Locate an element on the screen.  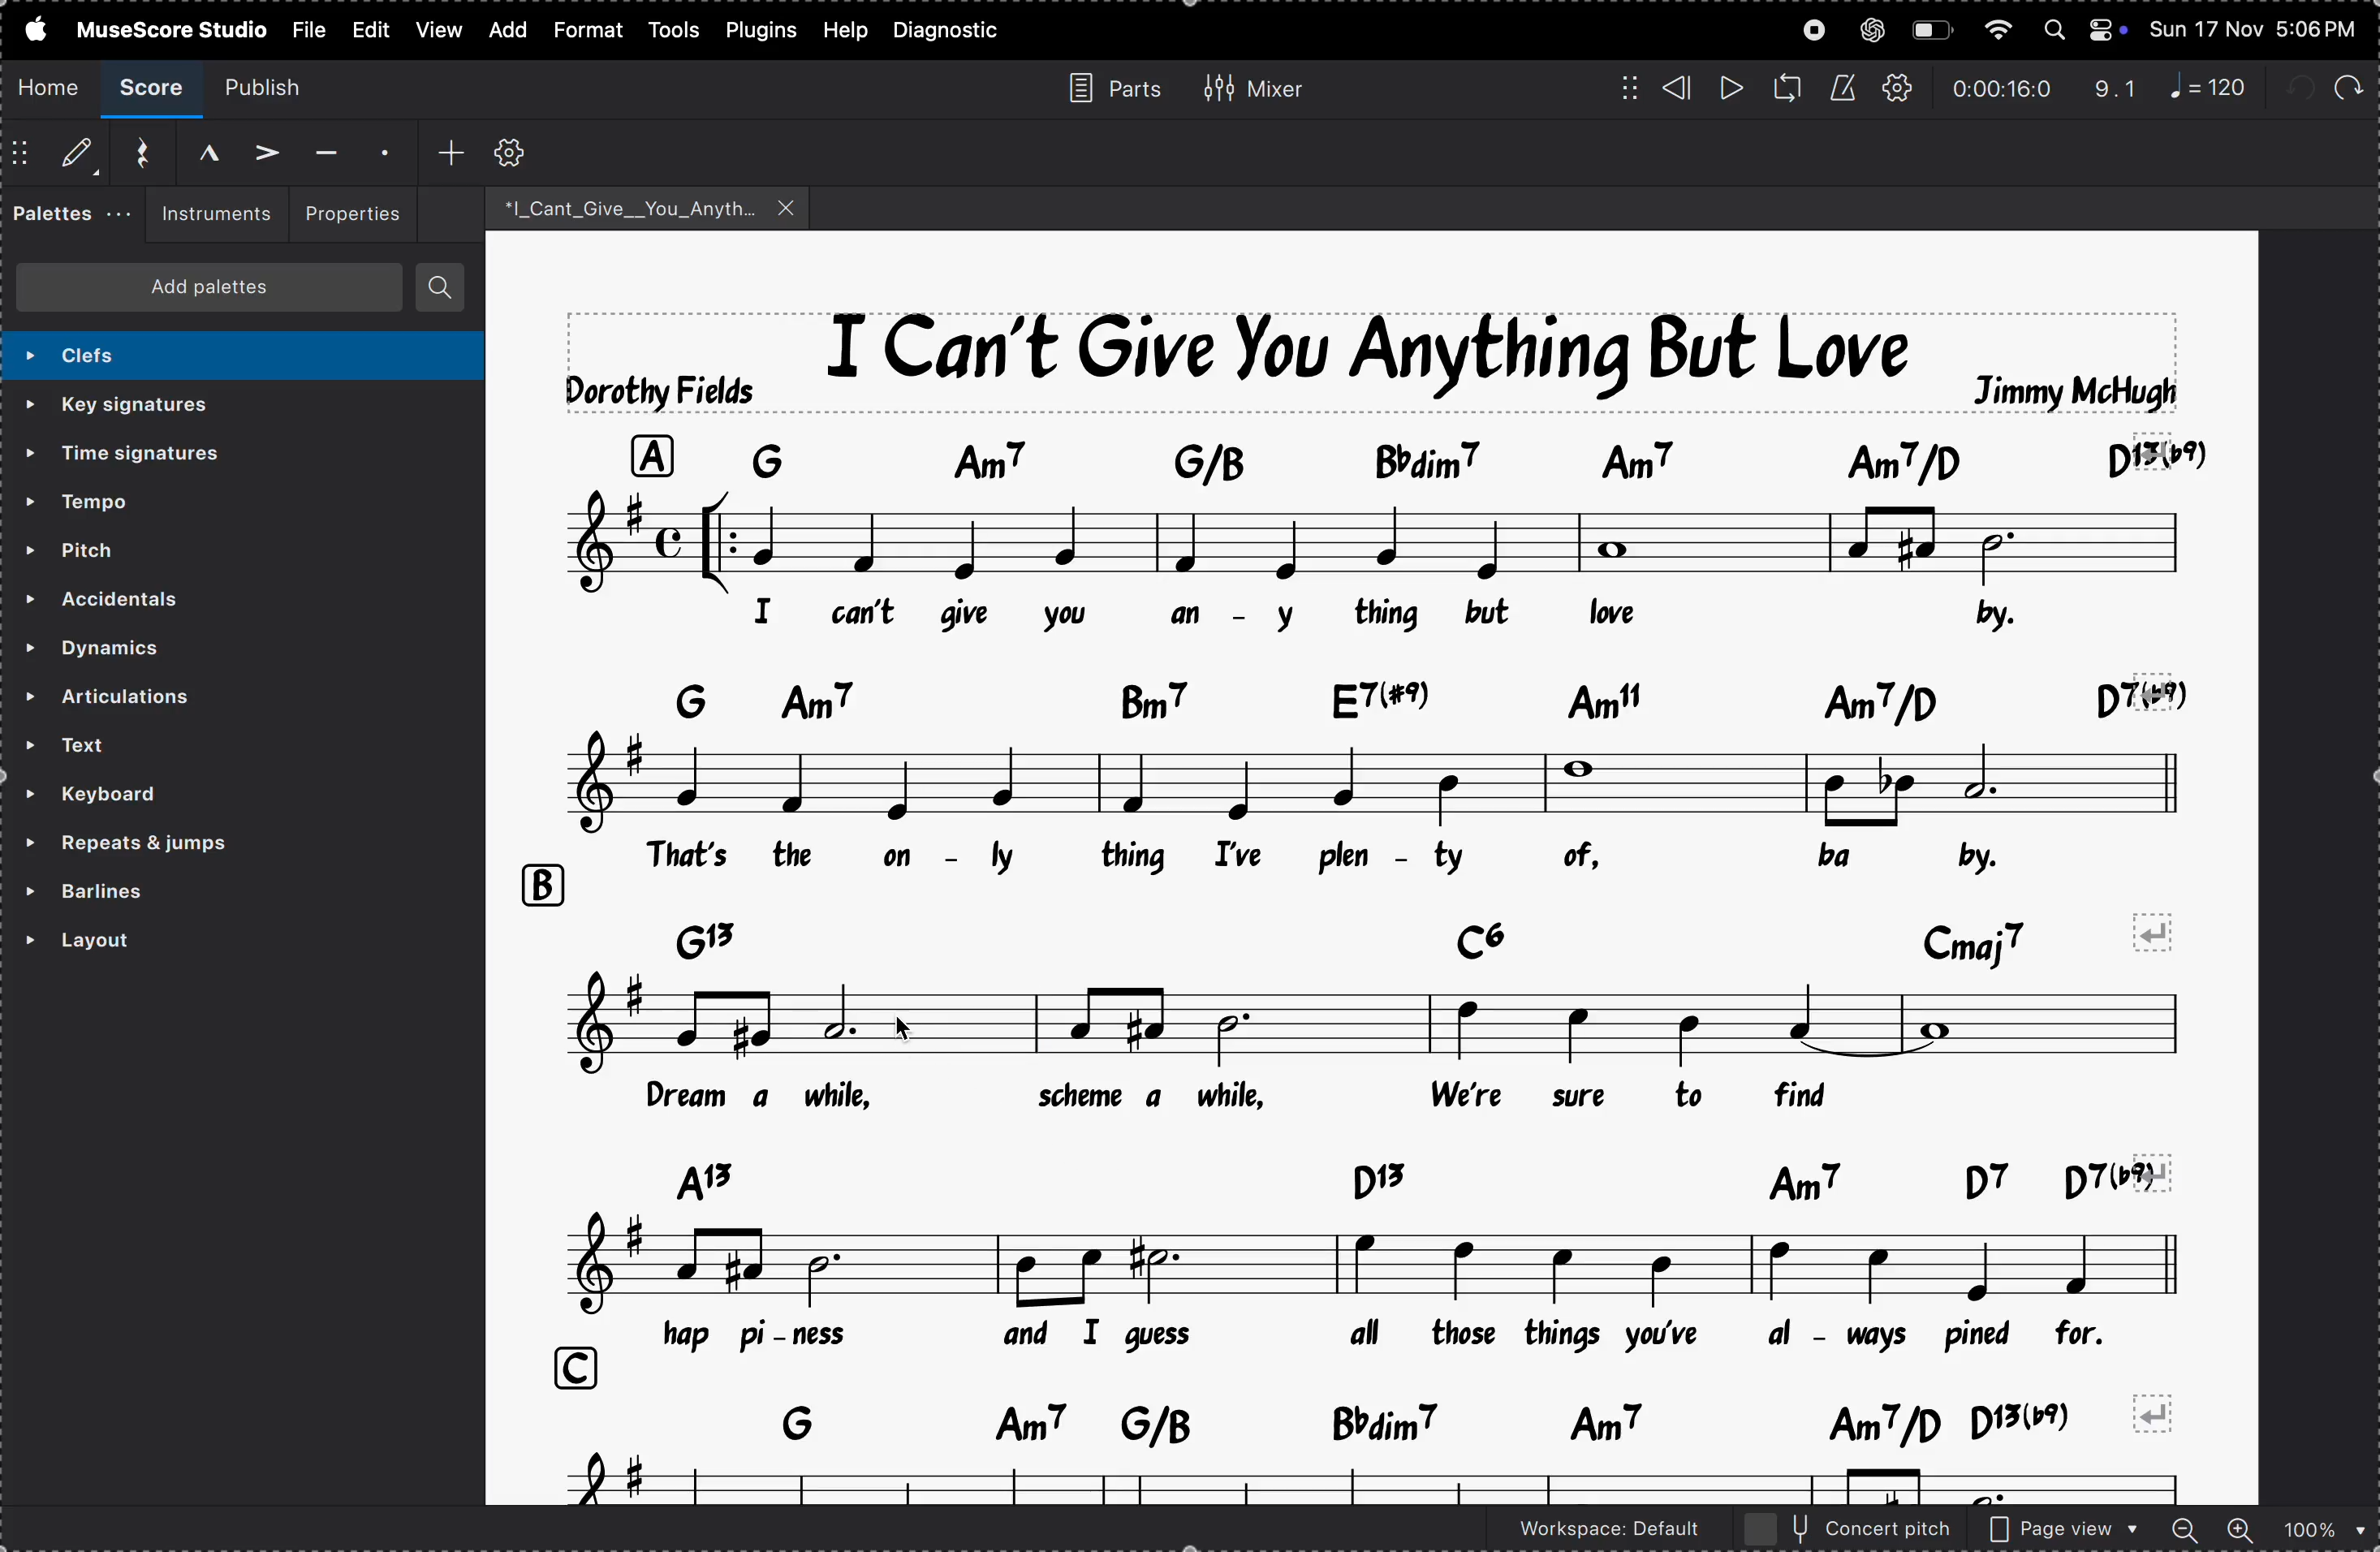
apple menu is located at coordinates (29, 28).